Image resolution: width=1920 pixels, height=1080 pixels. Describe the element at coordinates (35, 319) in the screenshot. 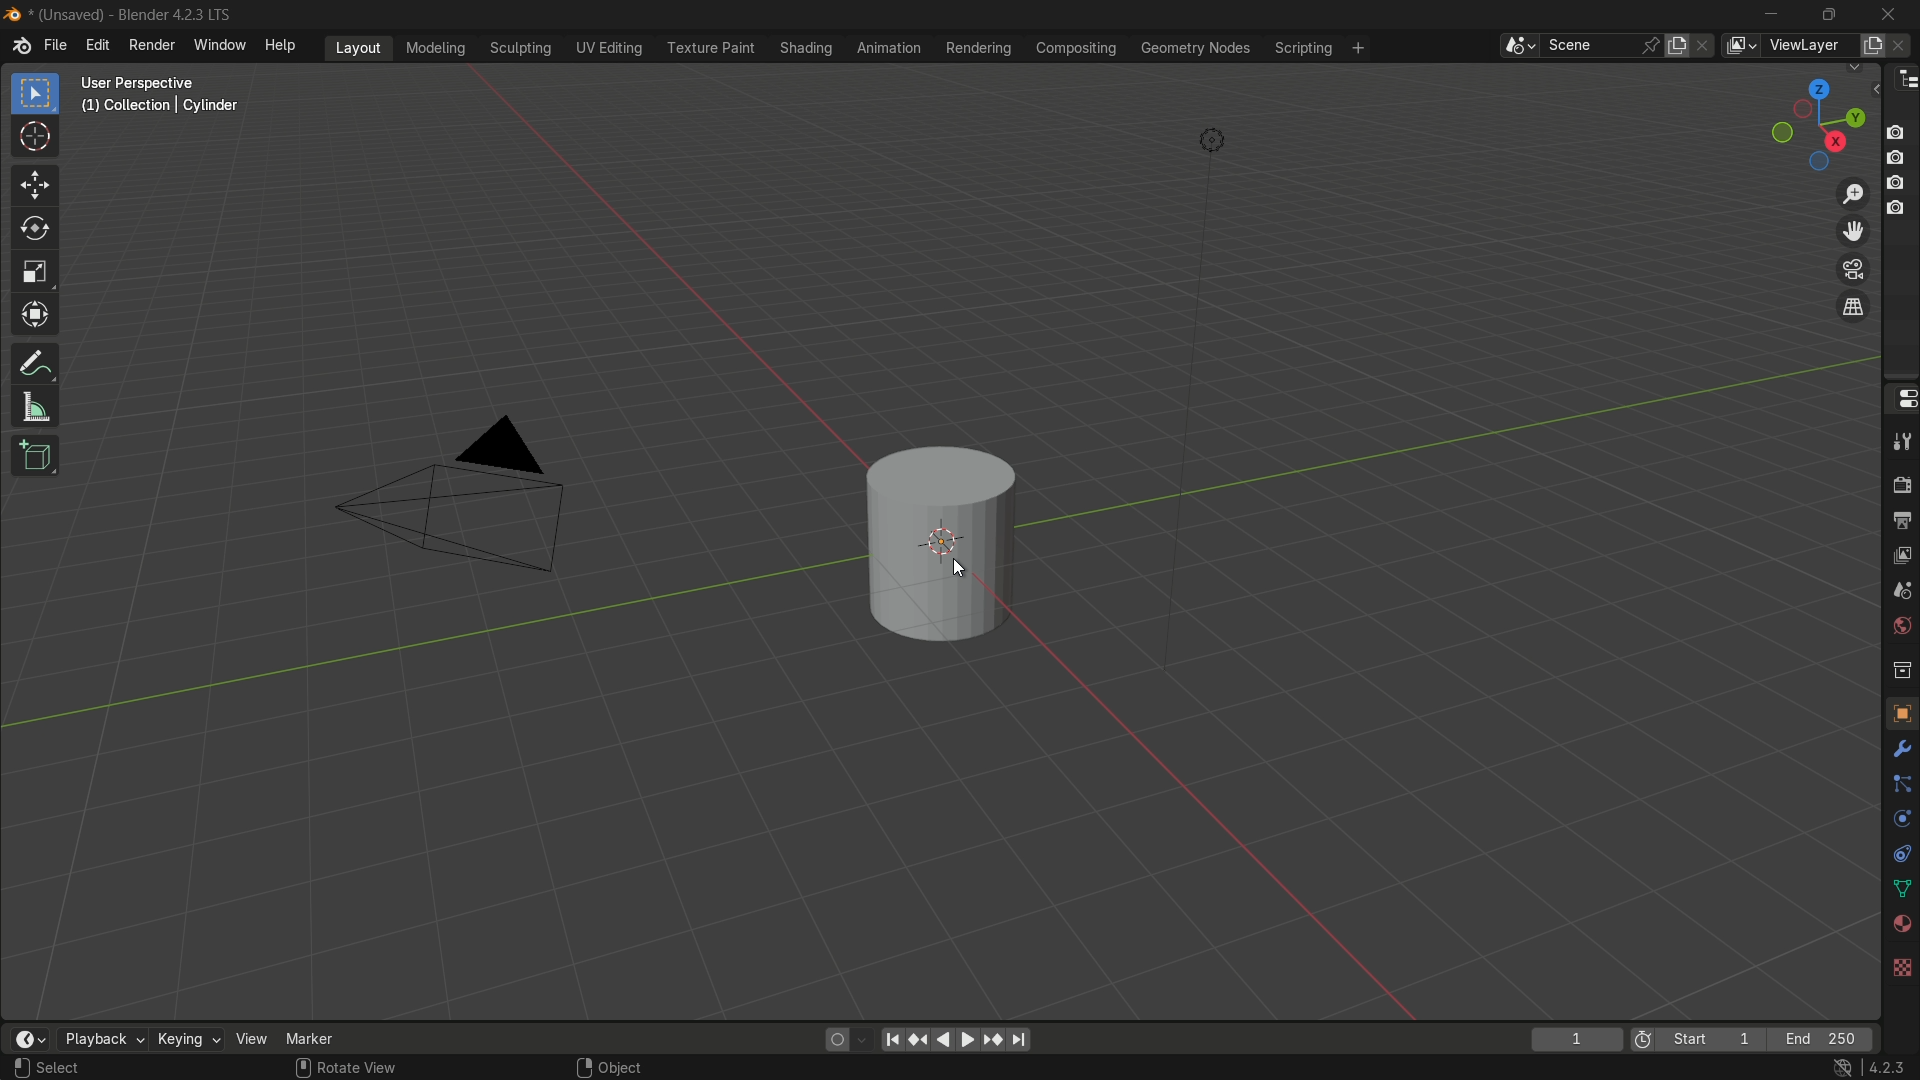

I see `transform` at that location.